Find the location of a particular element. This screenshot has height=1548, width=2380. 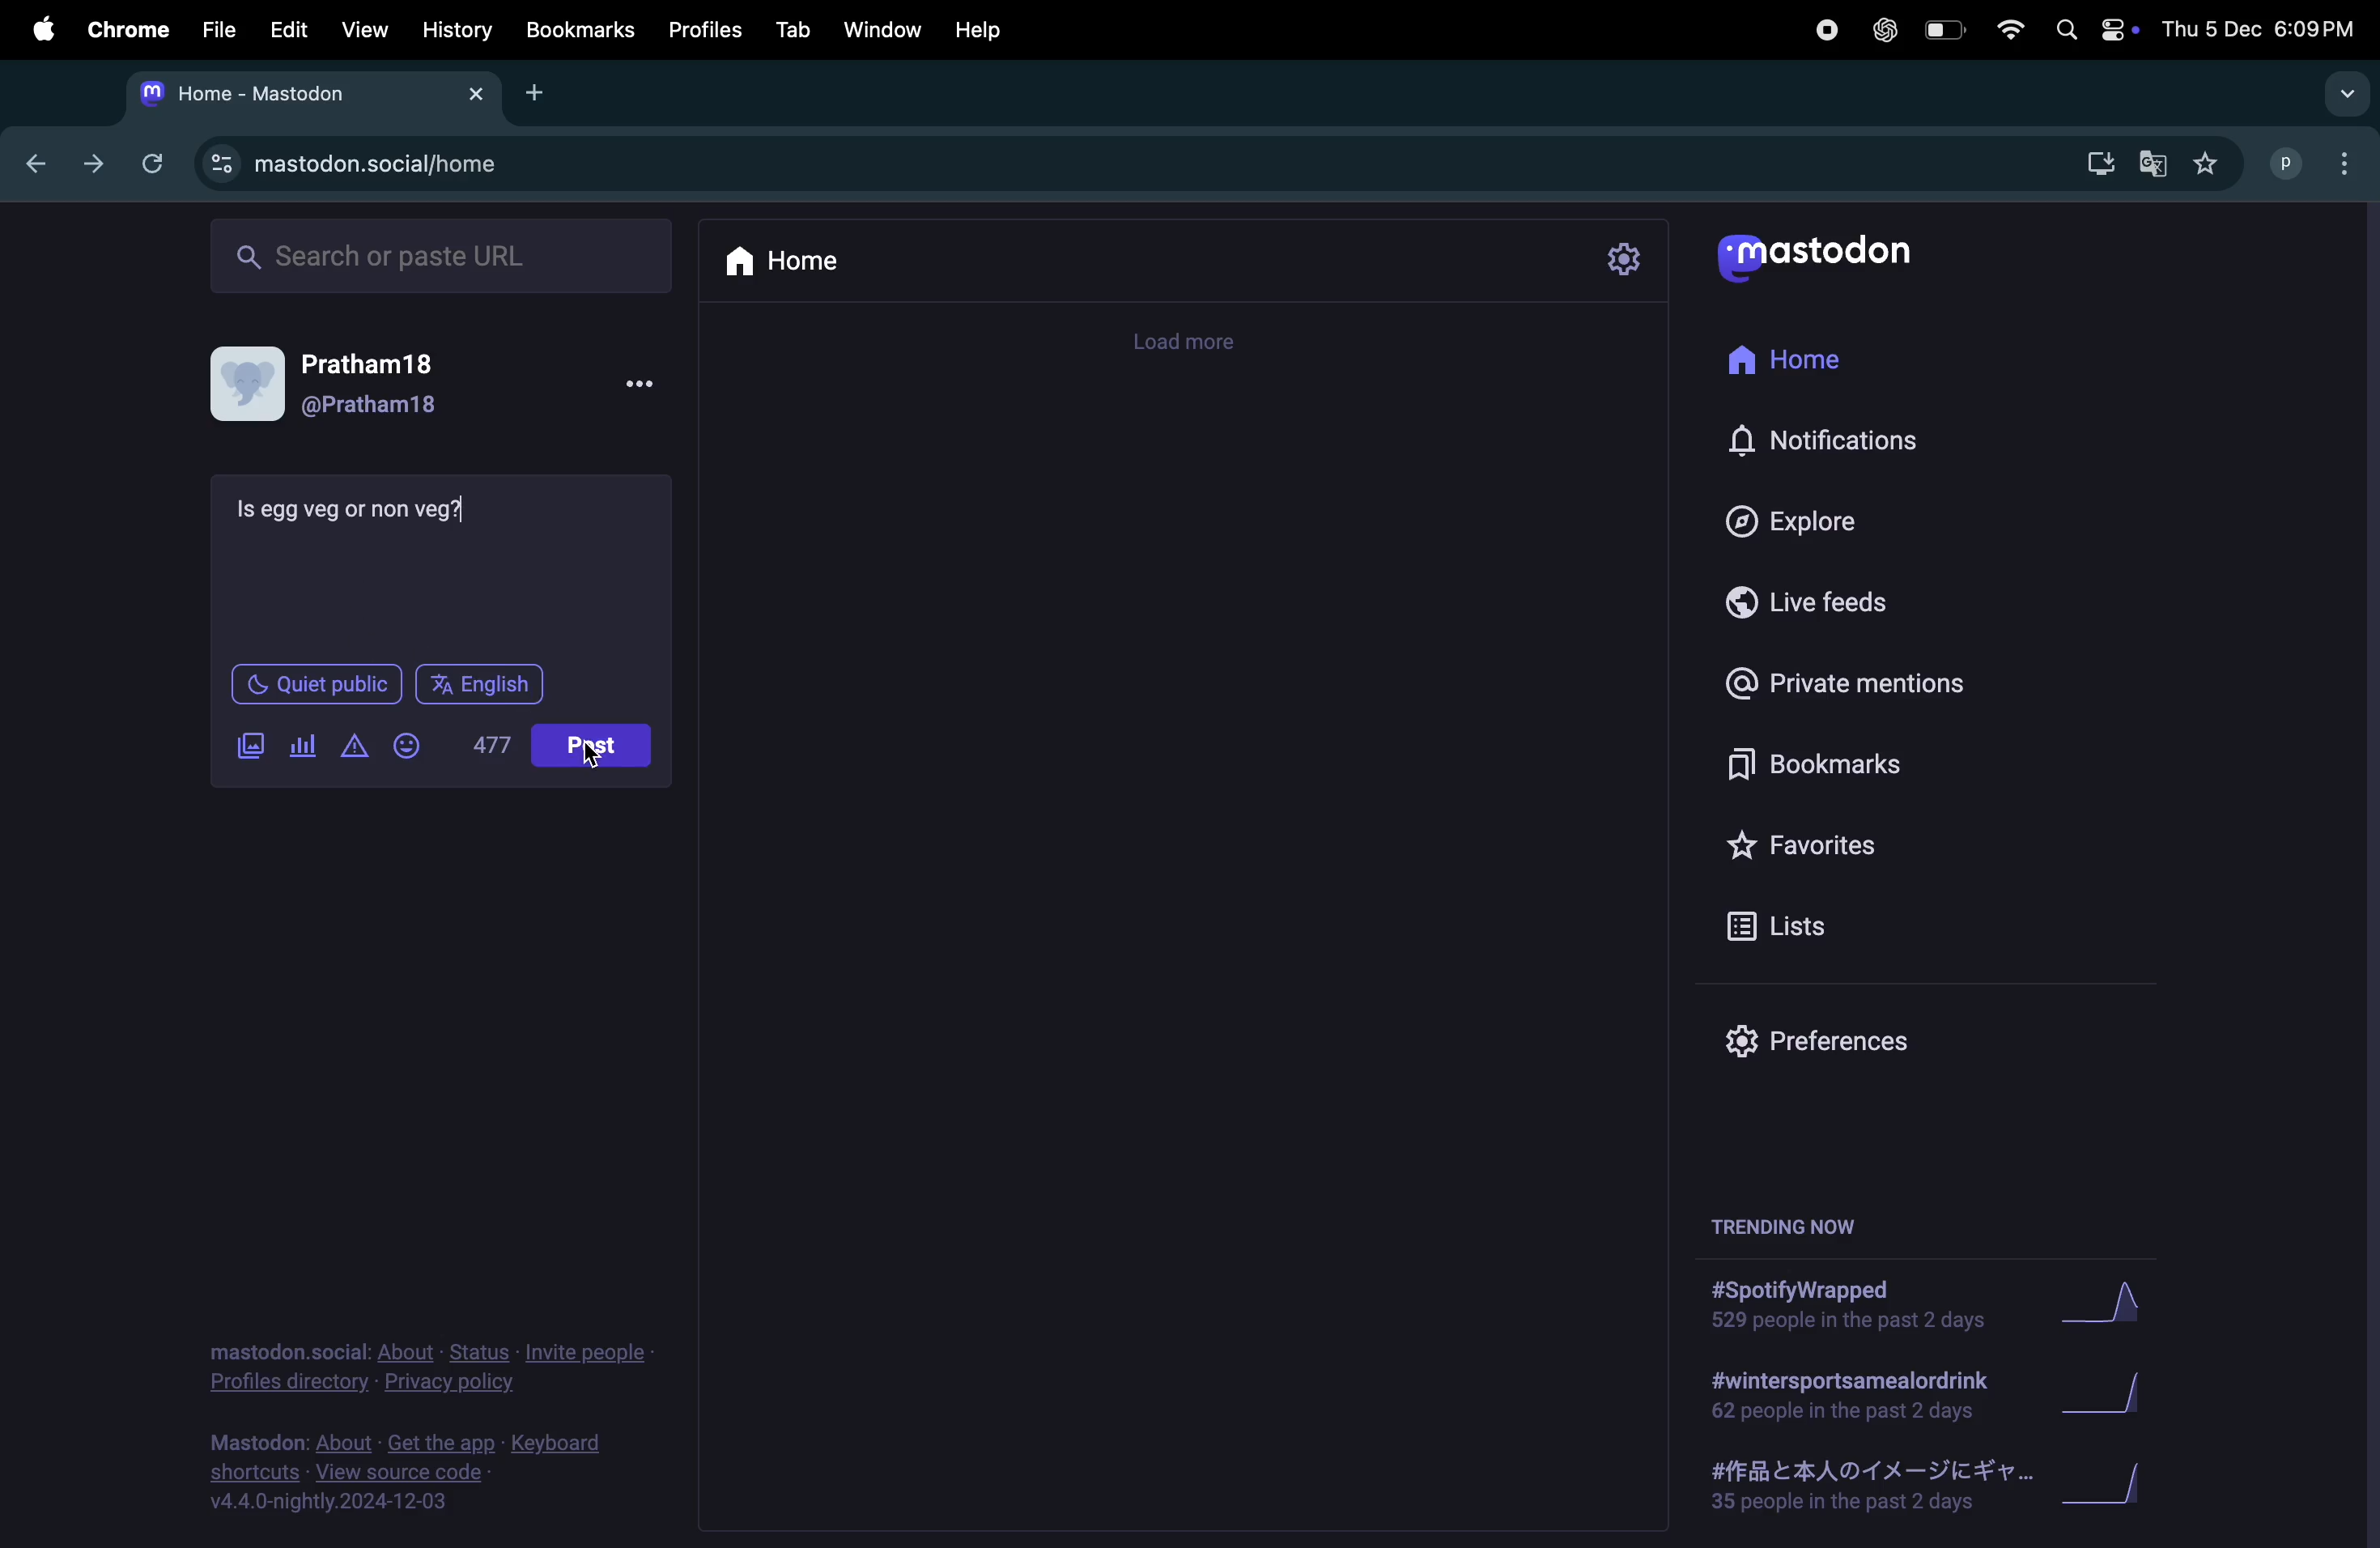

mastodonsocial url is located at coordinates (359, 164).